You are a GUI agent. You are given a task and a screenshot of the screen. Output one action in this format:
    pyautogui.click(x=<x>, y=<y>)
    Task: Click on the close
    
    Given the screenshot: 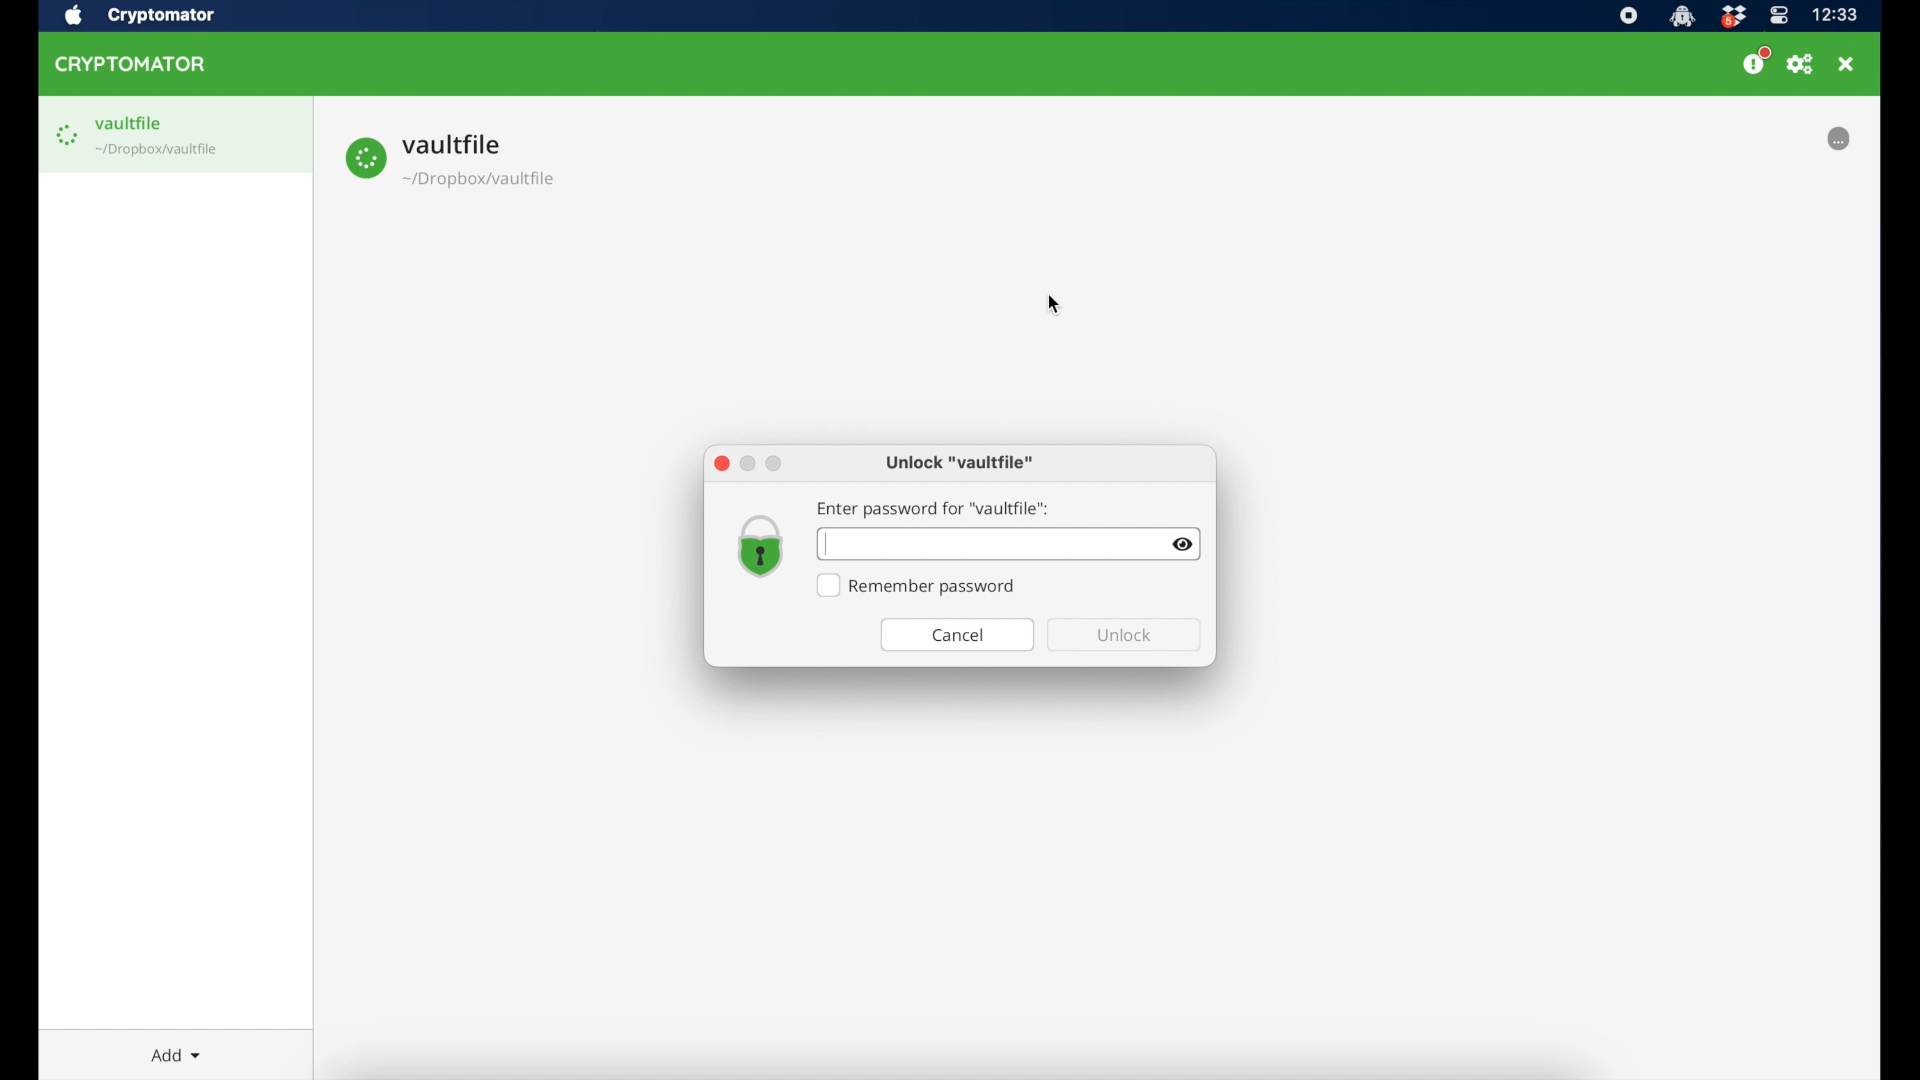 What is the action you would take?
    pyautogui.click(x=720, y=465)
    